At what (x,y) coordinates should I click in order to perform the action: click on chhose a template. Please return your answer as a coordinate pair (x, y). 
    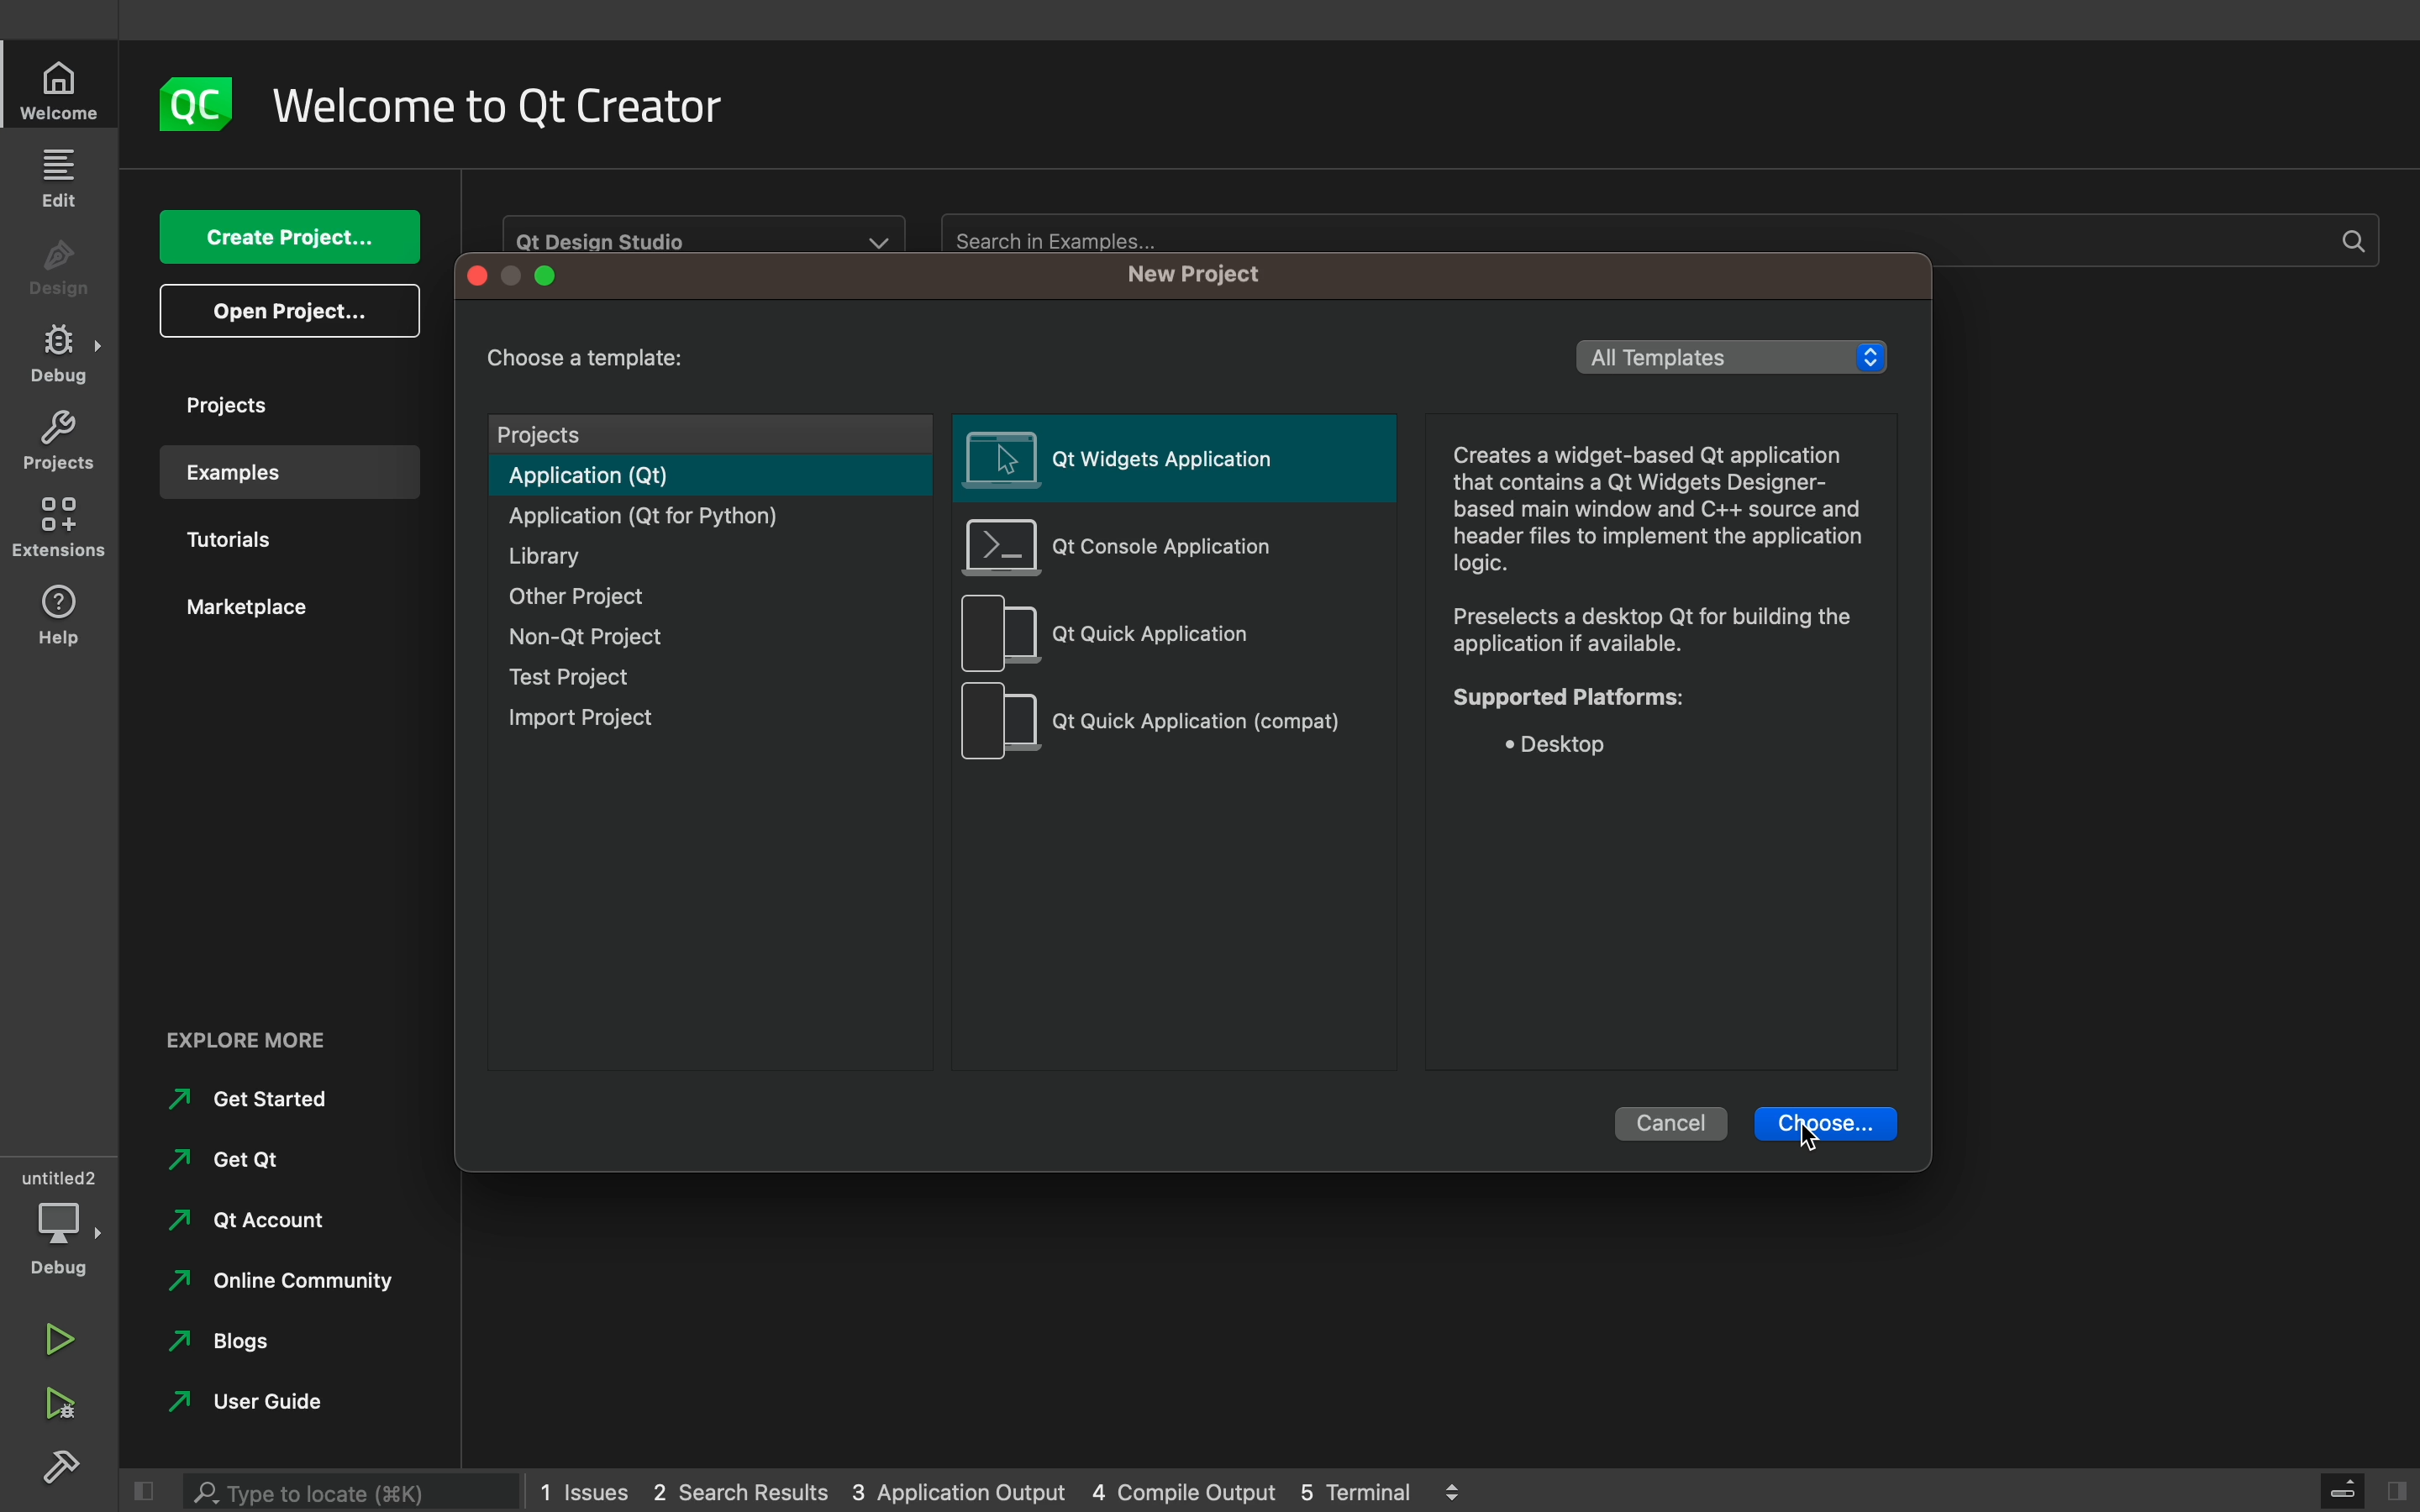
    Looking at the image, I should click on (583, 353).